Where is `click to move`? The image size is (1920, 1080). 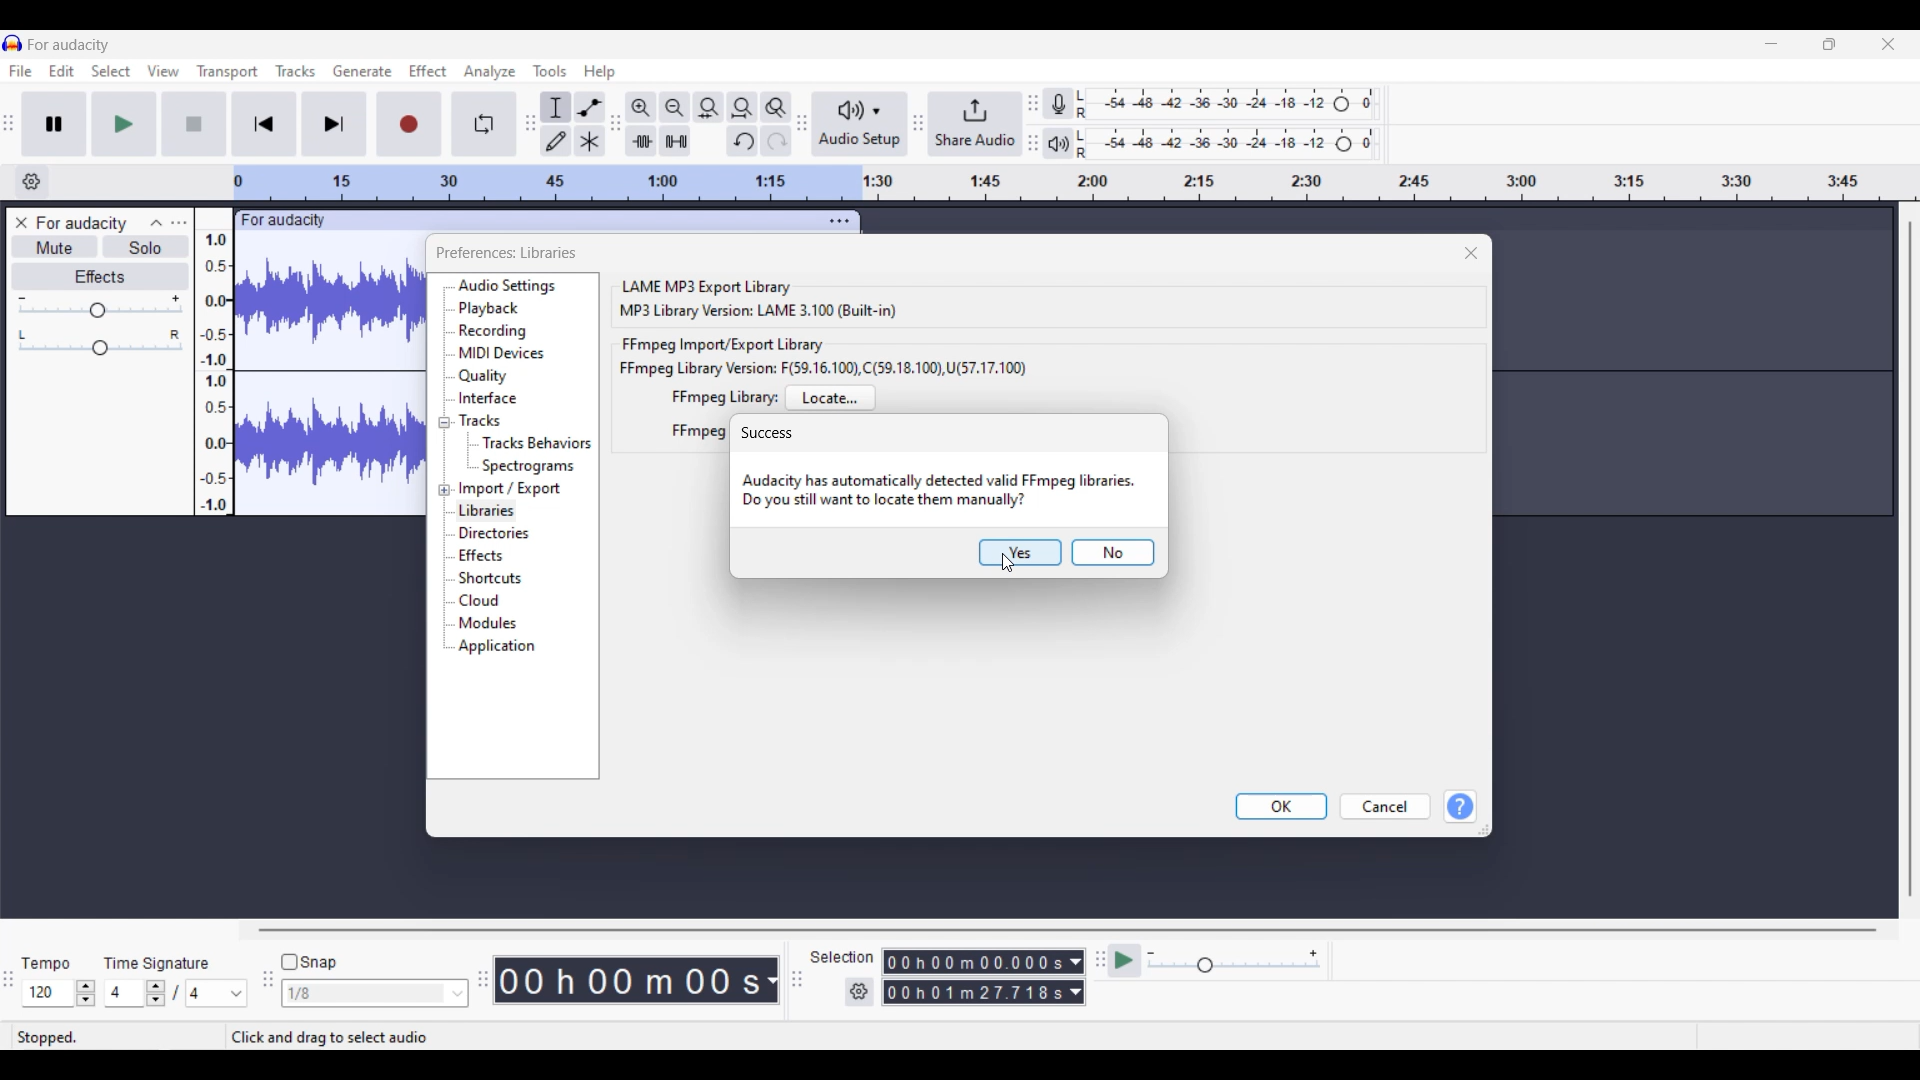
click to move is located at coordinates (578, 218).